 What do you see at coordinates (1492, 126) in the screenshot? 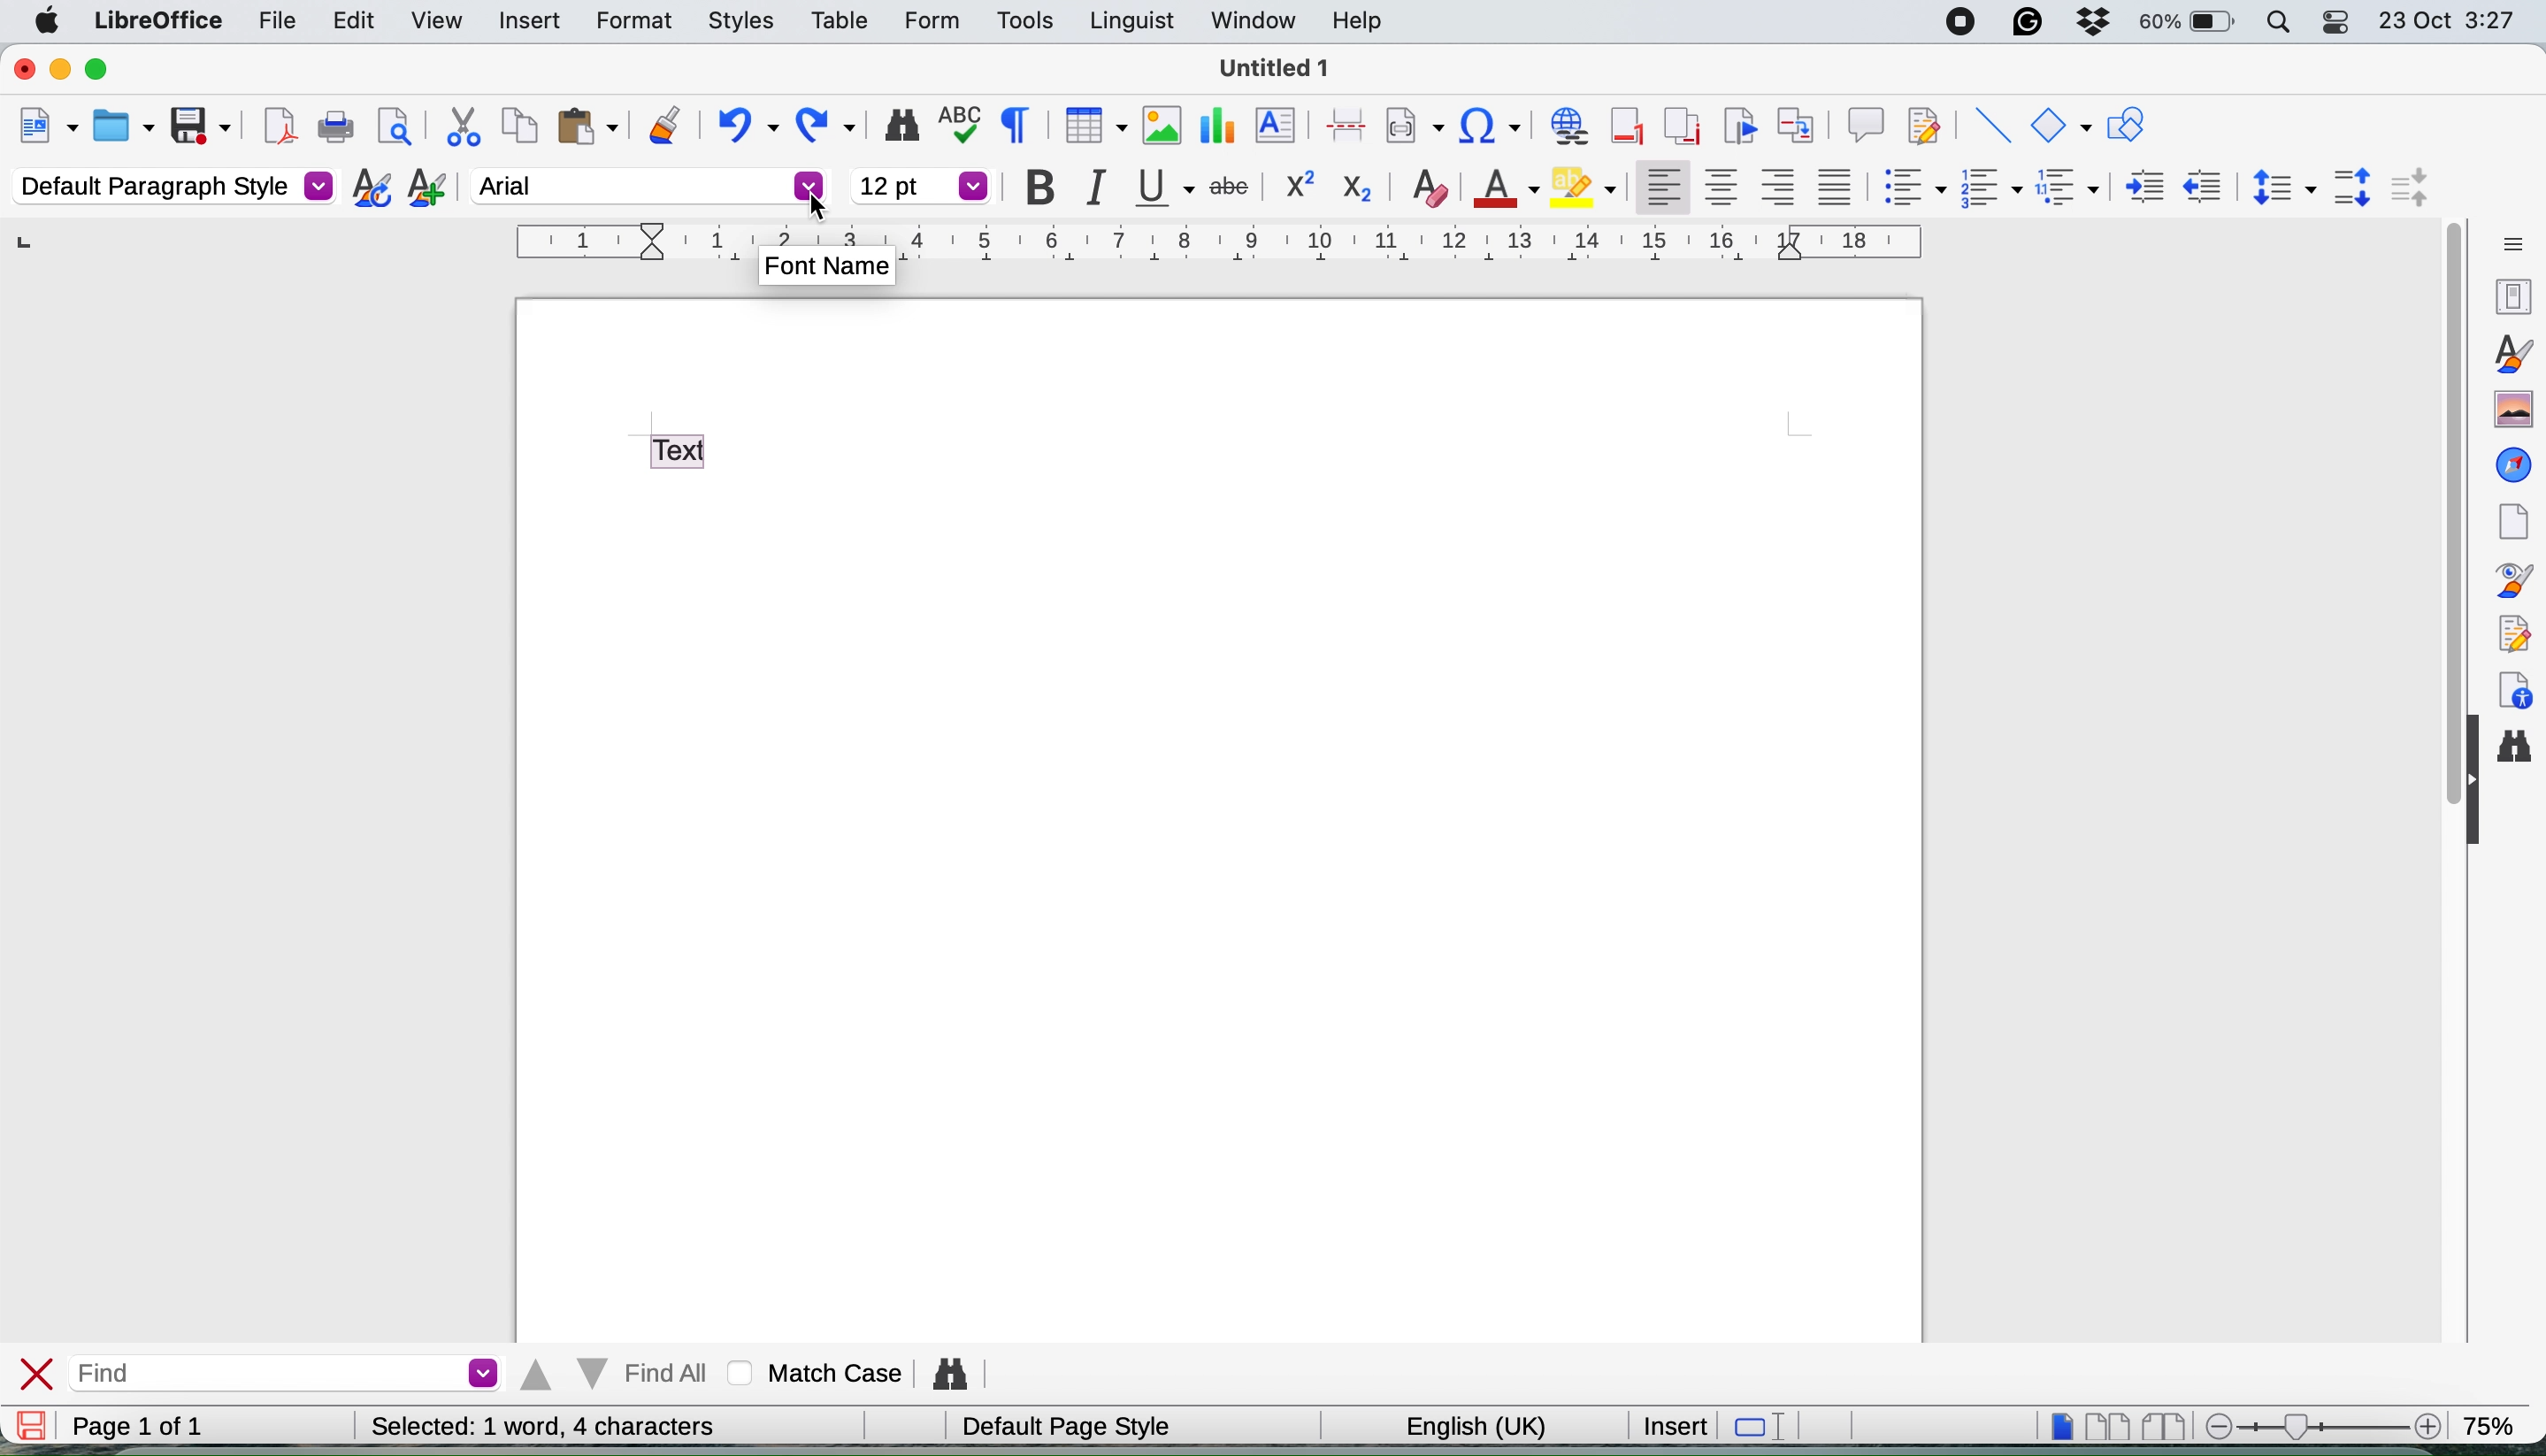
I see `insert hyperlink` at bounding box center [1492, 126].